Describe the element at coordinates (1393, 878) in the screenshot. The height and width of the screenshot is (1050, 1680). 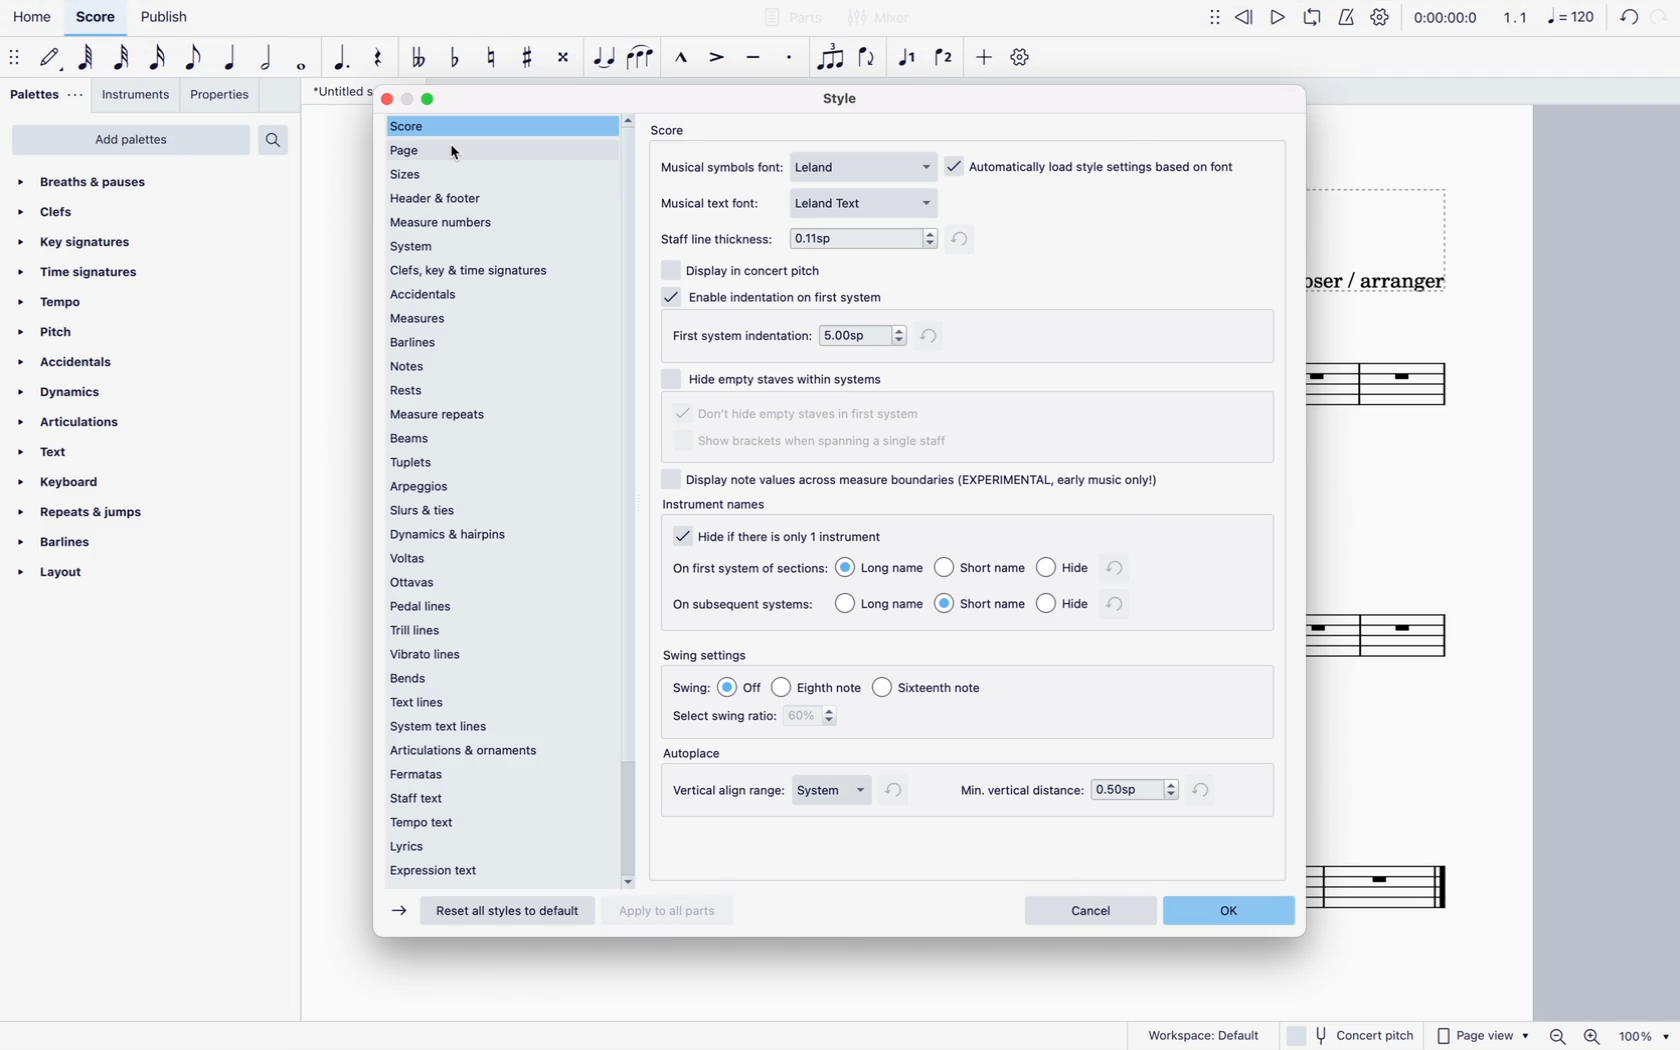
I see `score` at that location.